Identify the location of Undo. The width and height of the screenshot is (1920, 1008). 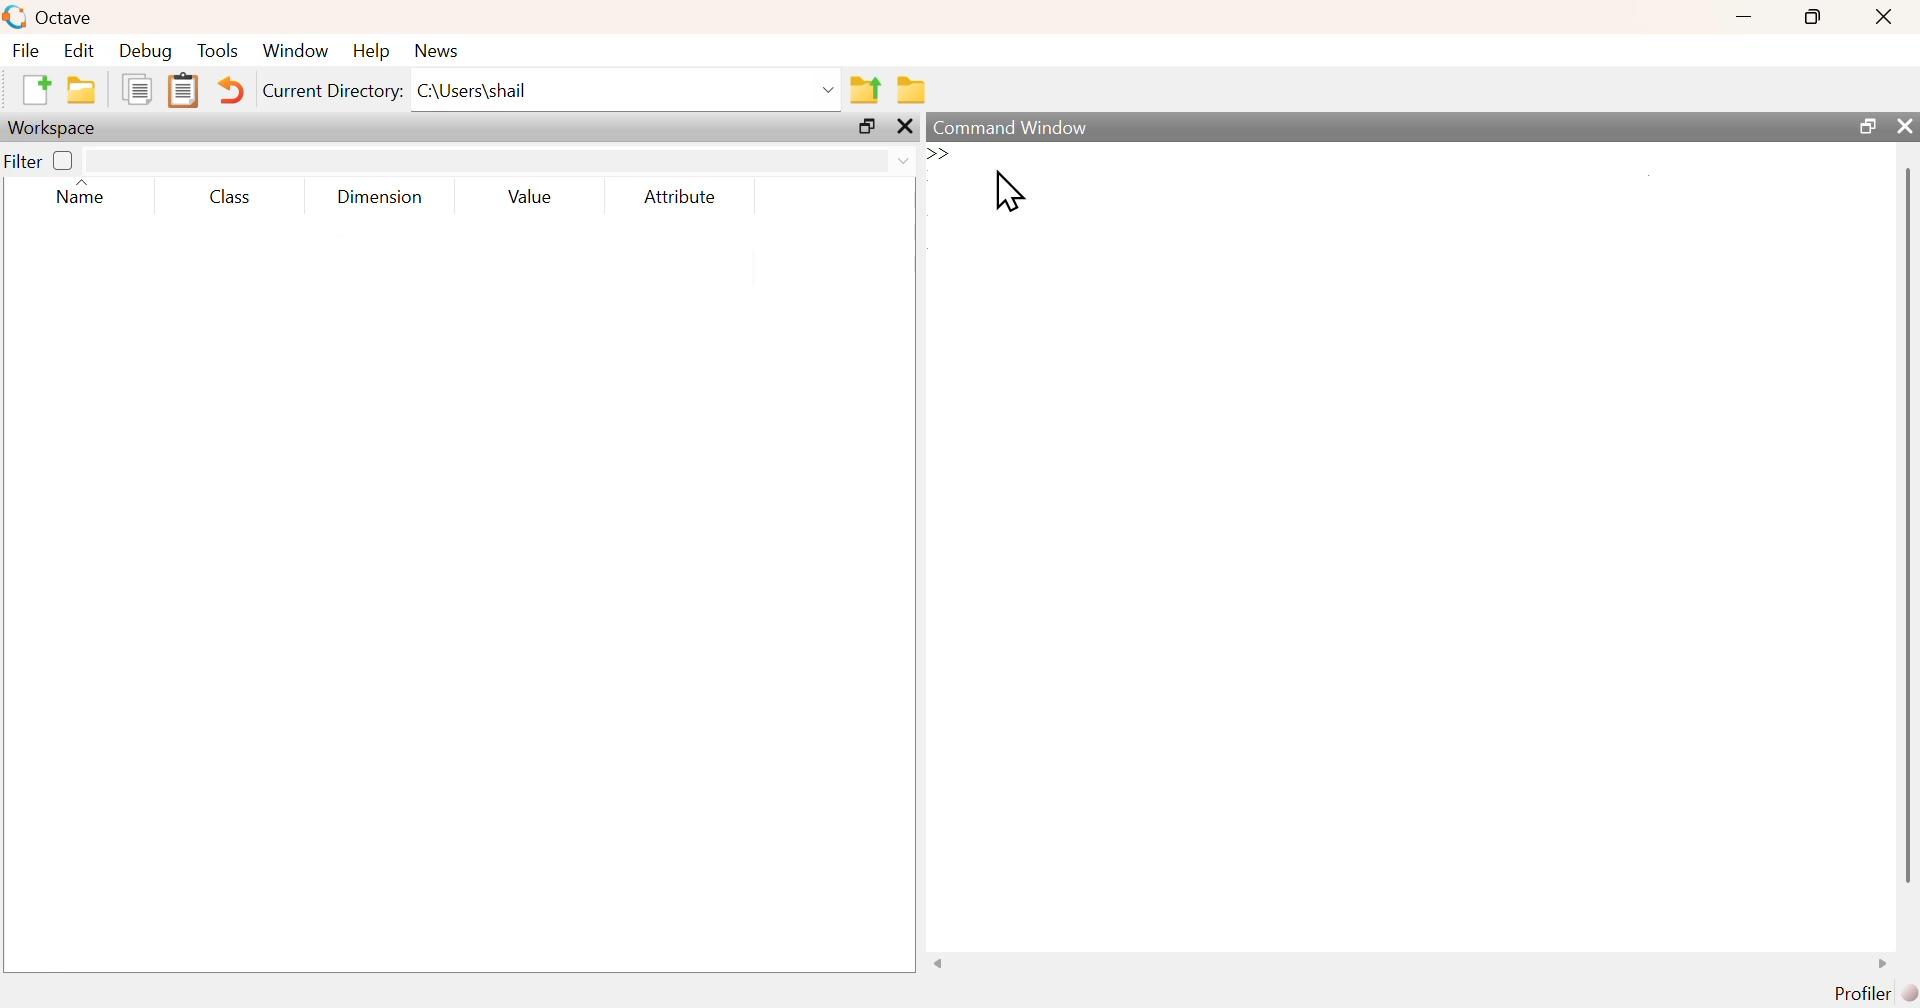
(227, 91).